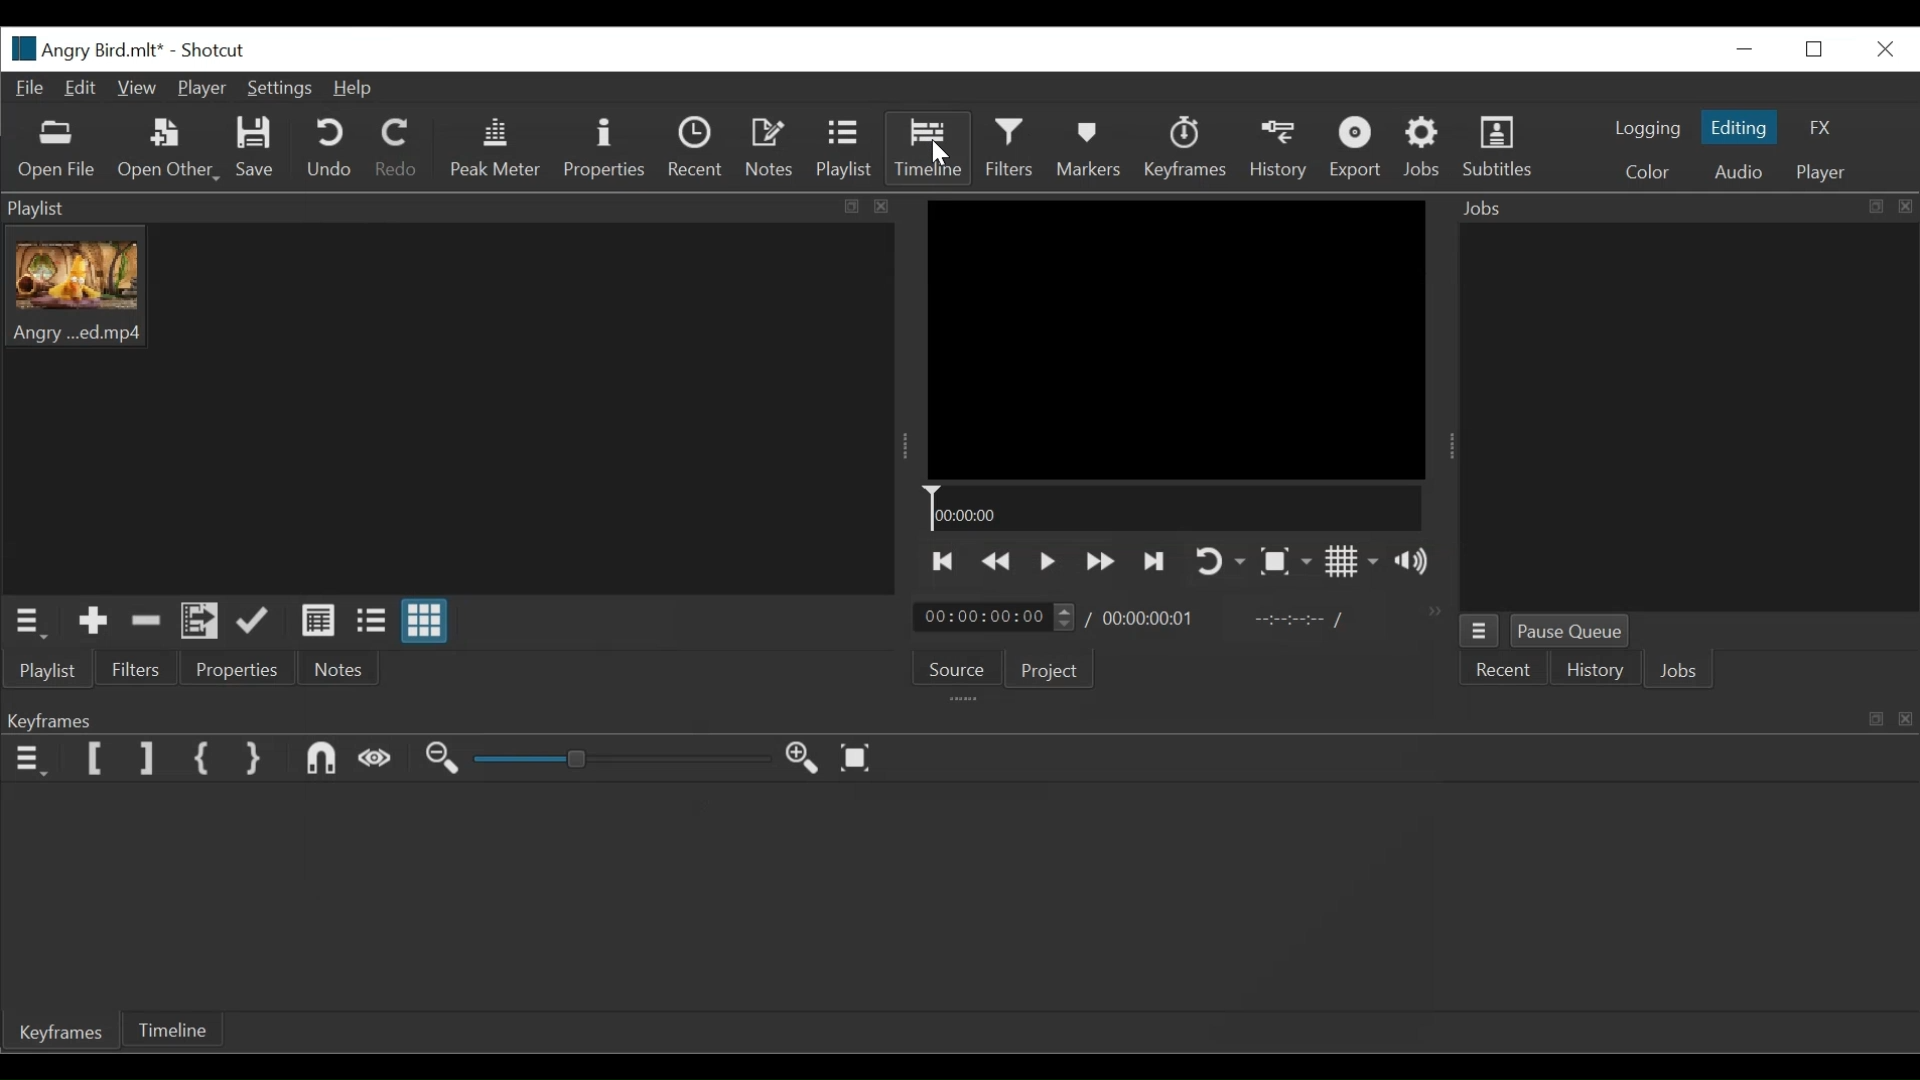 The width and height of the screenshot is (1920, 1080). Describe the element at coordinates (1288, 564) in the screenshot. I see `Toggle zoom` at that location.